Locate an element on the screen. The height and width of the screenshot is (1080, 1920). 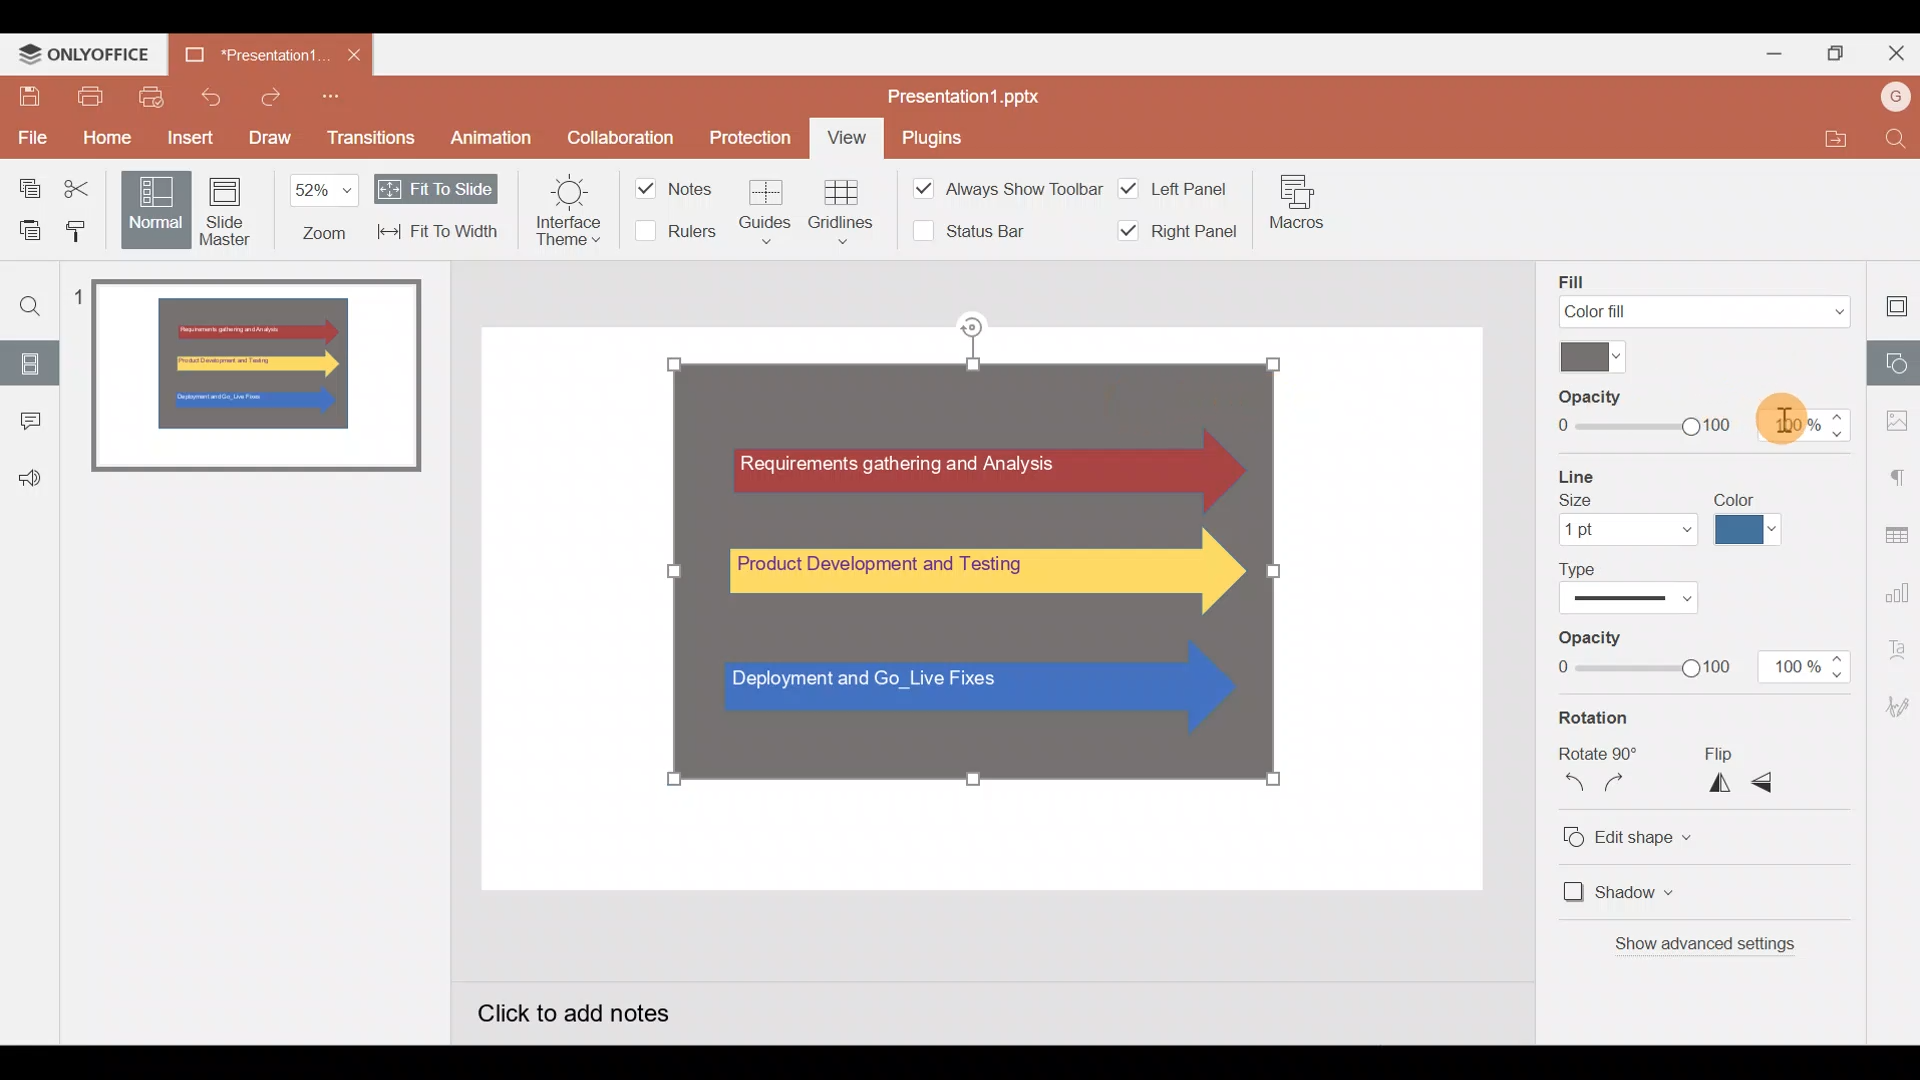
Account name is located at coordinates (1890, 99).